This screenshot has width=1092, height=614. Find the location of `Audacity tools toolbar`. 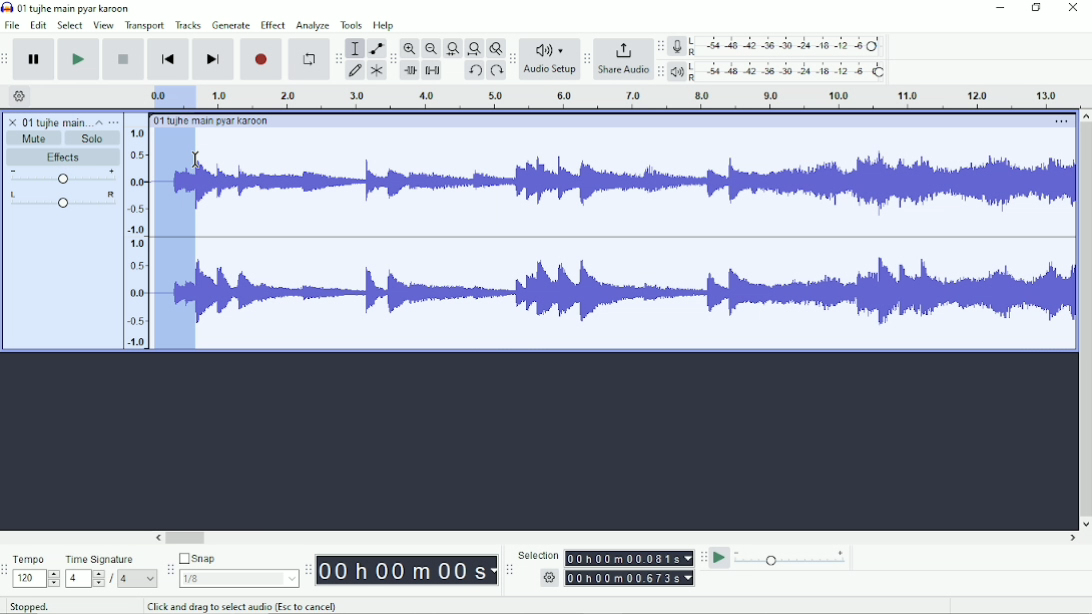

Audacity tools toolbar is located at coordinates (338, 55).